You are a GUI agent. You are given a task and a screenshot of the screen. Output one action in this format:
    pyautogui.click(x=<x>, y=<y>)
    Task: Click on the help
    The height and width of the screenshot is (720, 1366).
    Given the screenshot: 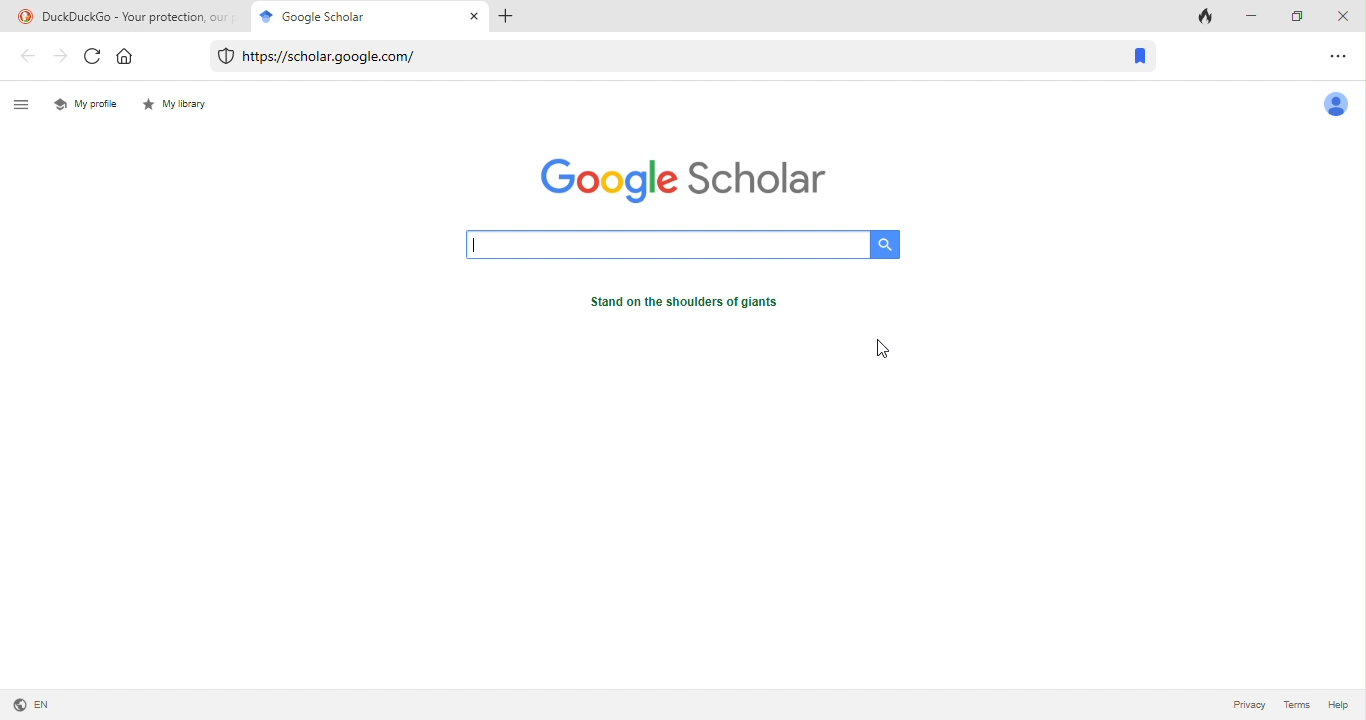 What is the action you would take?
    pyautogui.click(x=1337, y=706)
    